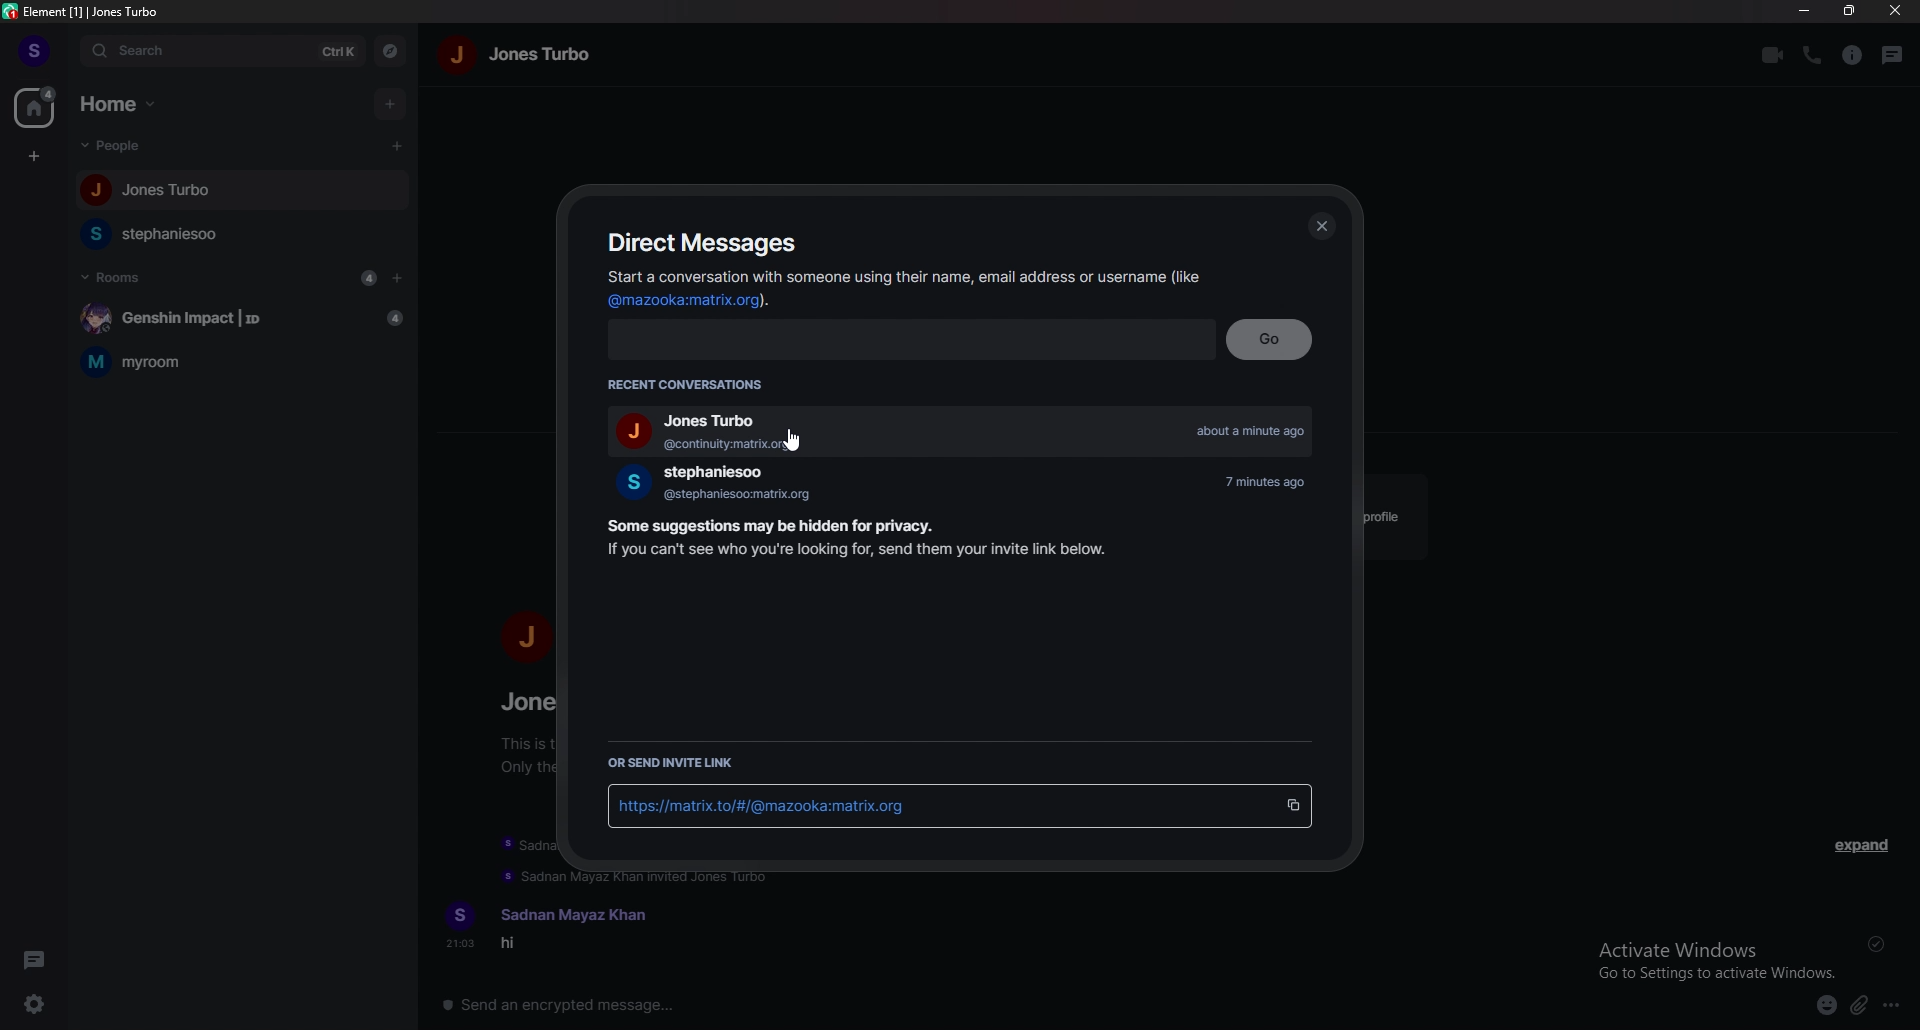  I want to click on recent conversations, so click(694, 382).